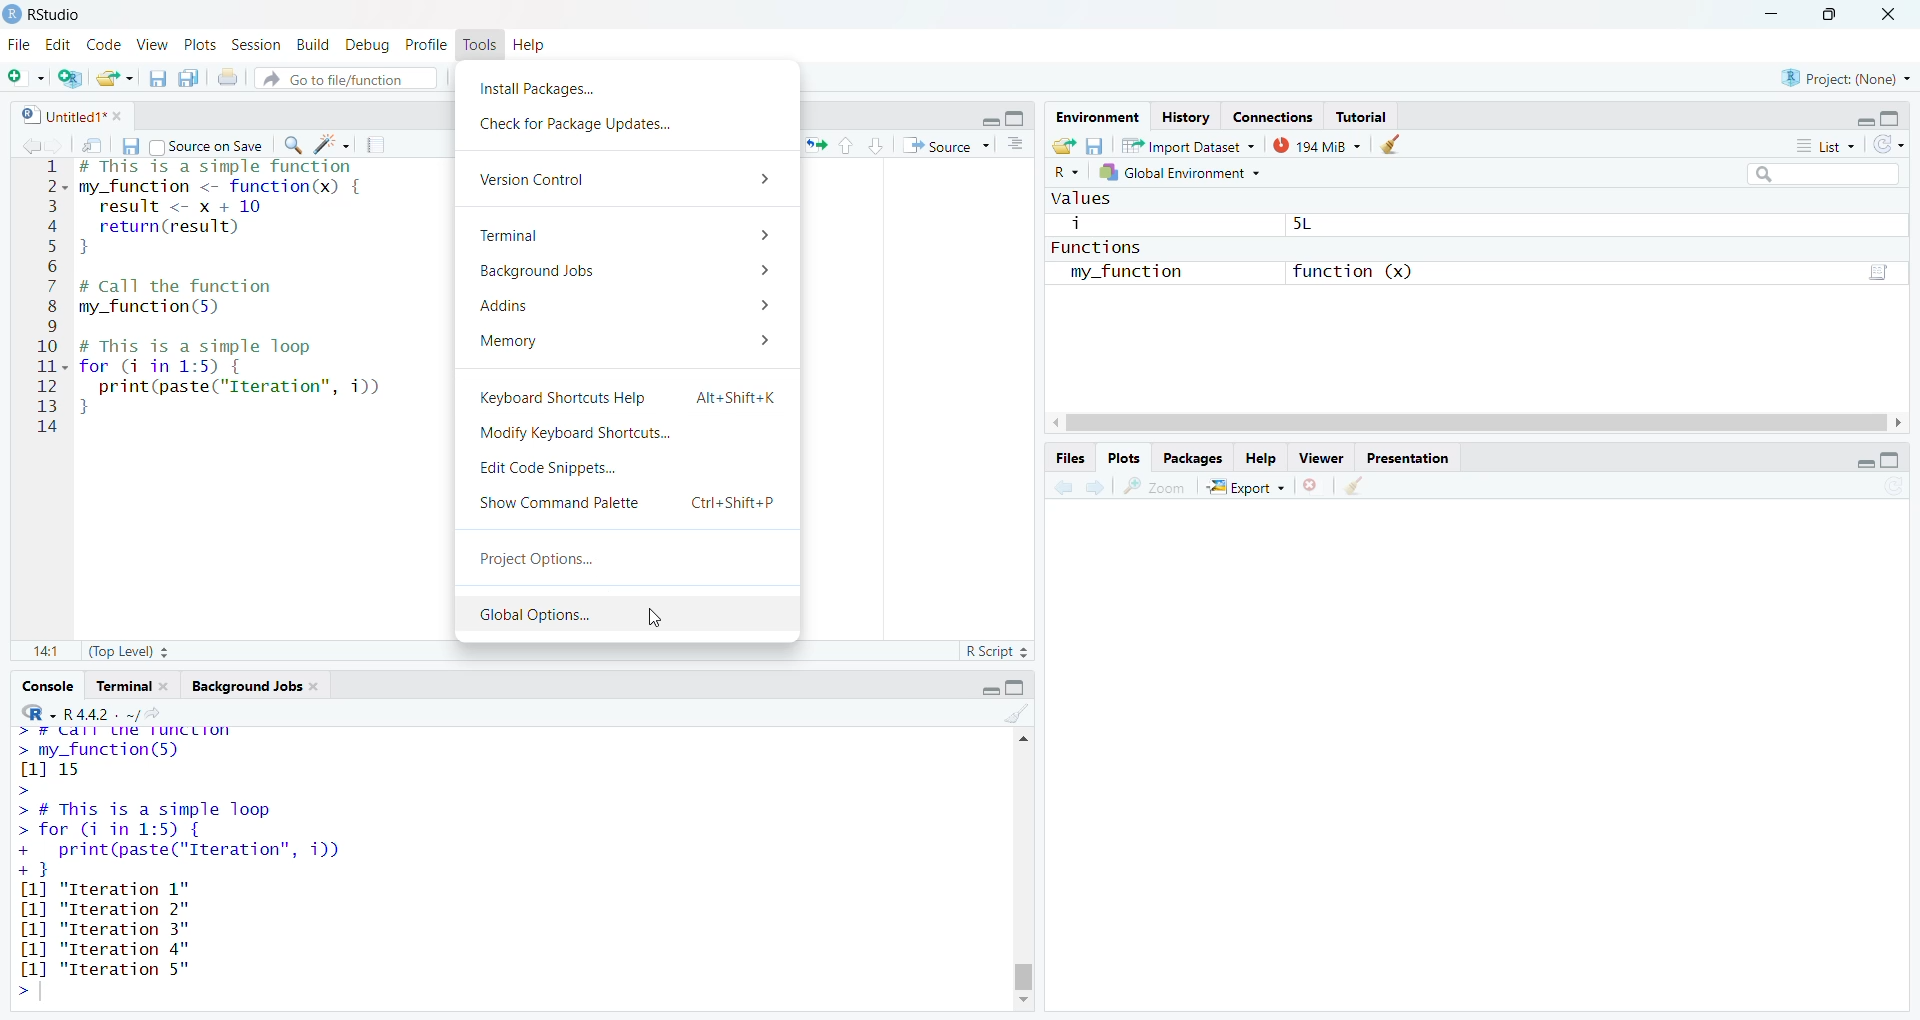 This screenshot has width=1920, height=1020. I want to click on Memory, so click(626, 341).